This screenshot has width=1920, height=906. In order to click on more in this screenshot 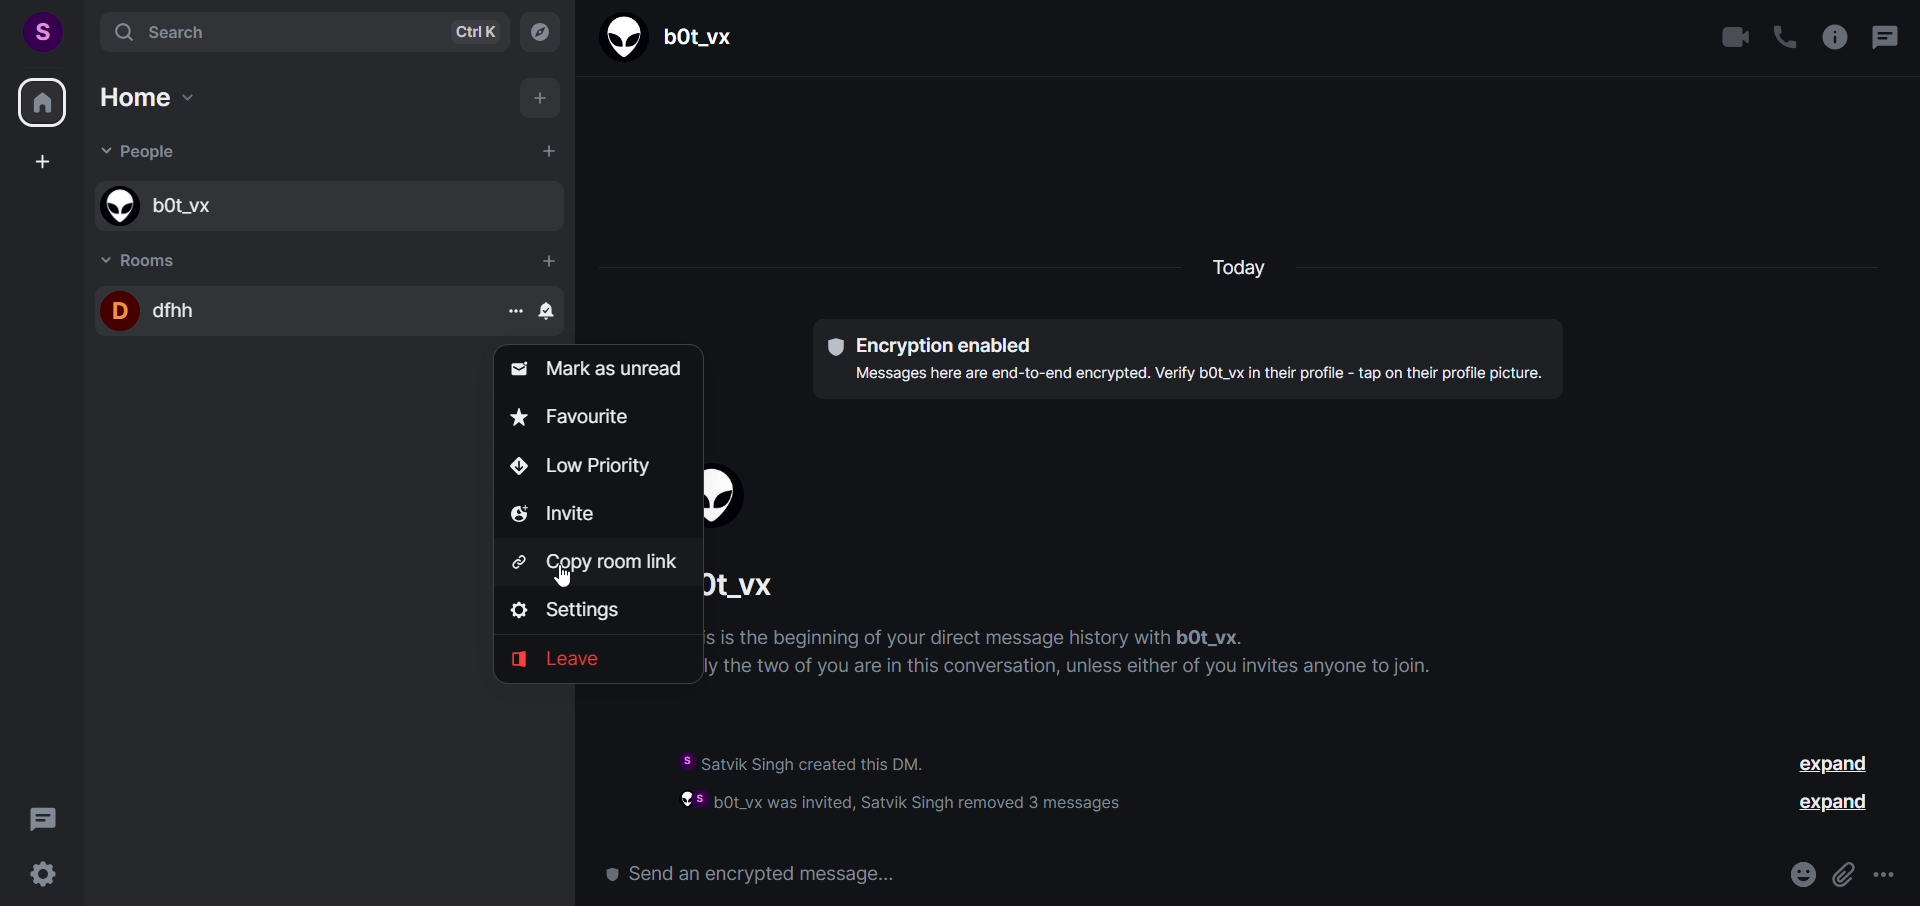, I will do `click(1886, 876)`.